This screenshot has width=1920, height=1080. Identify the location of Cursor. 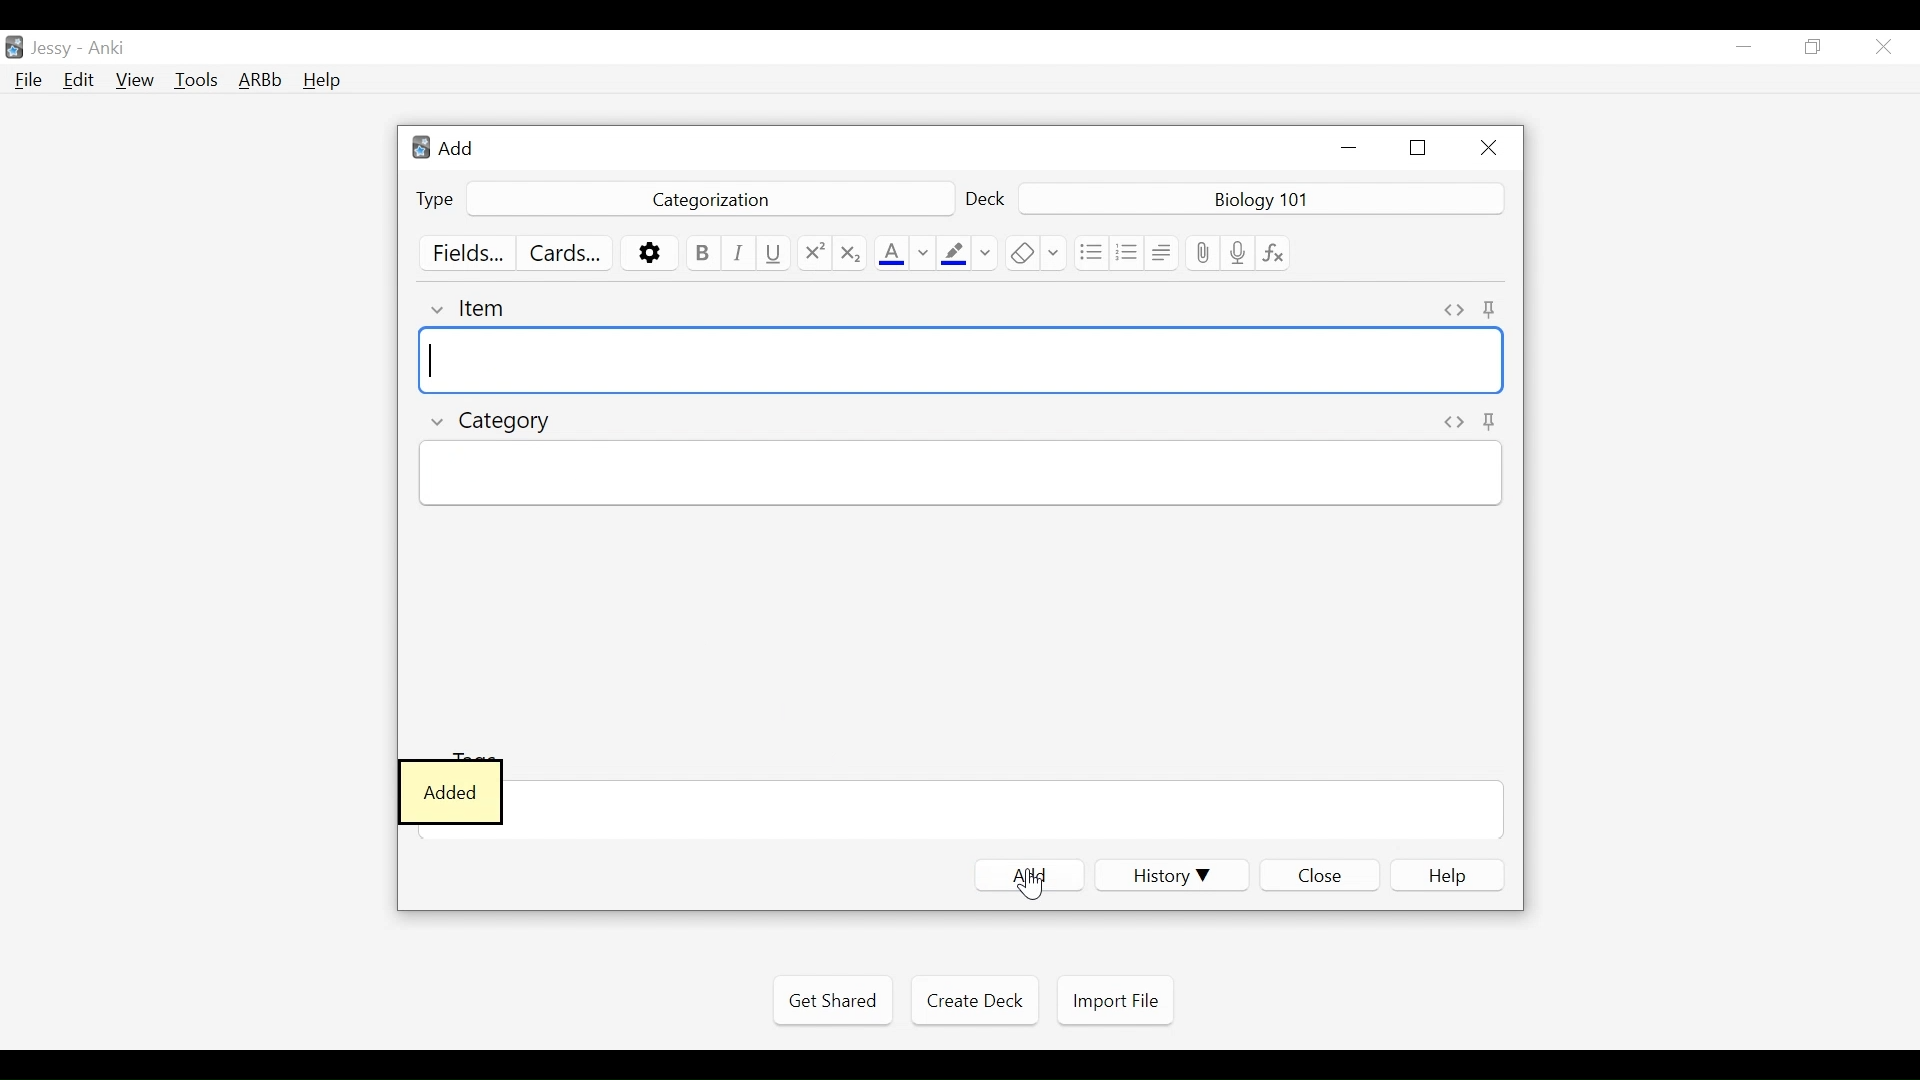
(1030, 884).